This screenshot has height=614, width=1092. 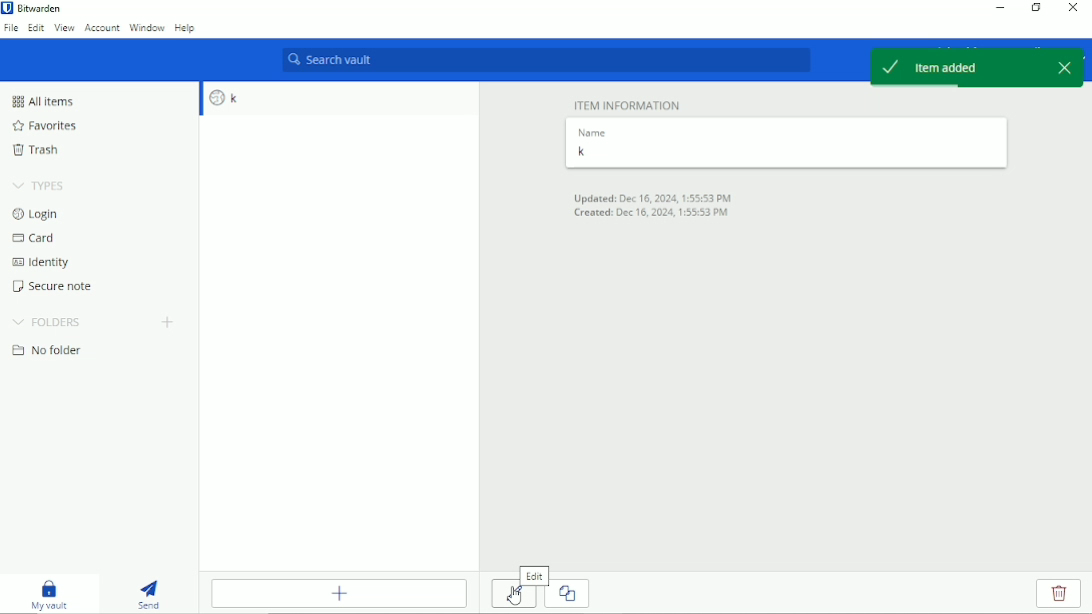 I want to click on Created: Dec 16, 2024, 1:55:53 PM, so click(x=652, y=215).